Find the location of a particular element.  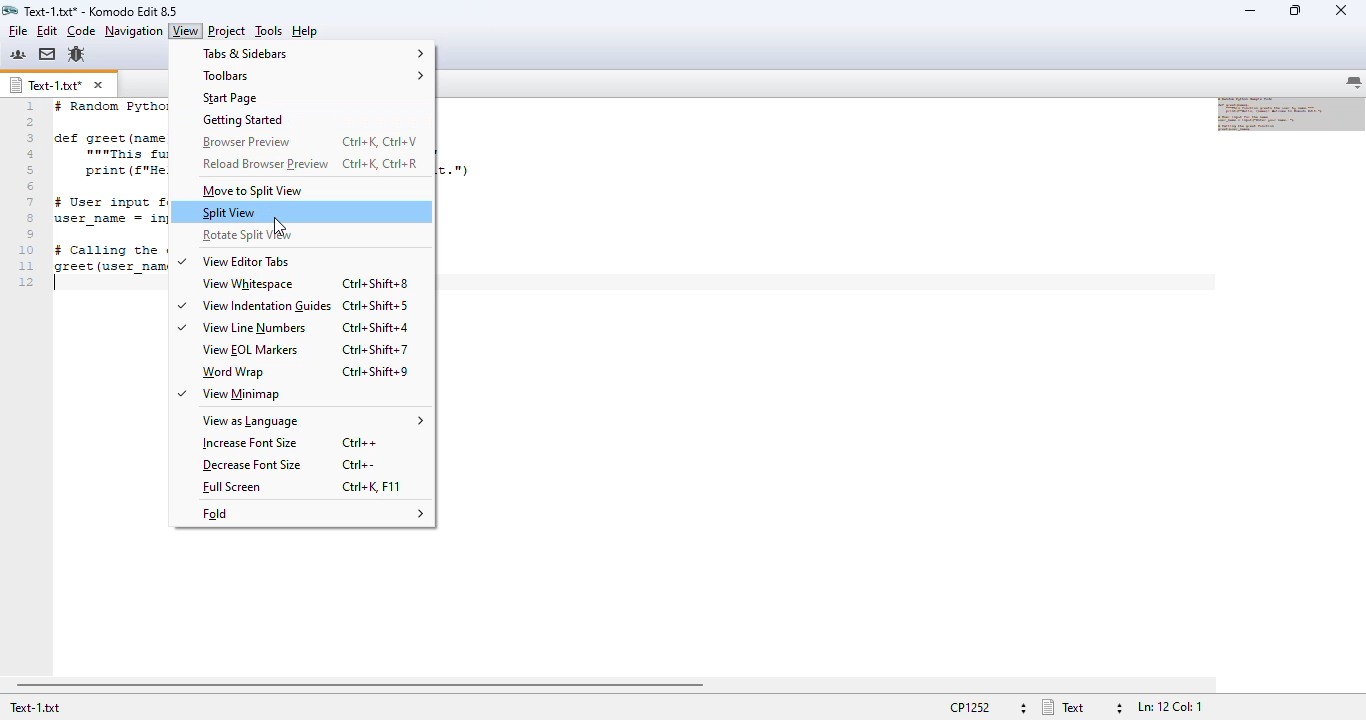

list all tabs is located at coordinates (1354, 83).